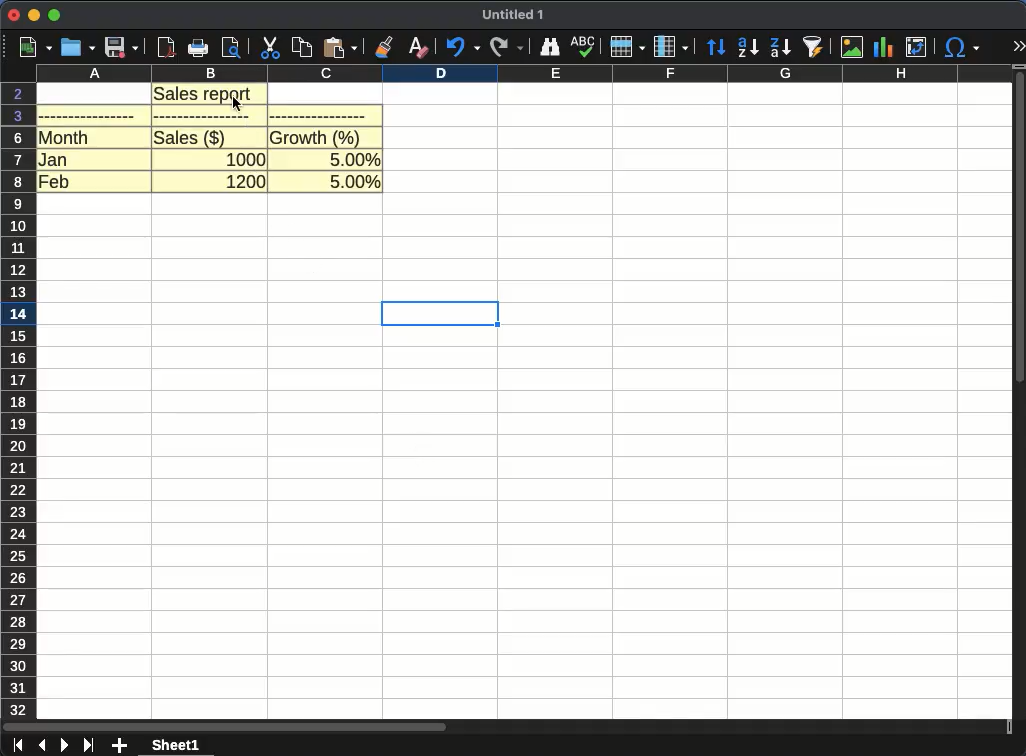 The height and width of the screenshot is (756, 1026). What do you see at coordinates (383, 47) in the screenshot?
I see `clone formatting` at bounding box center [383, 47].